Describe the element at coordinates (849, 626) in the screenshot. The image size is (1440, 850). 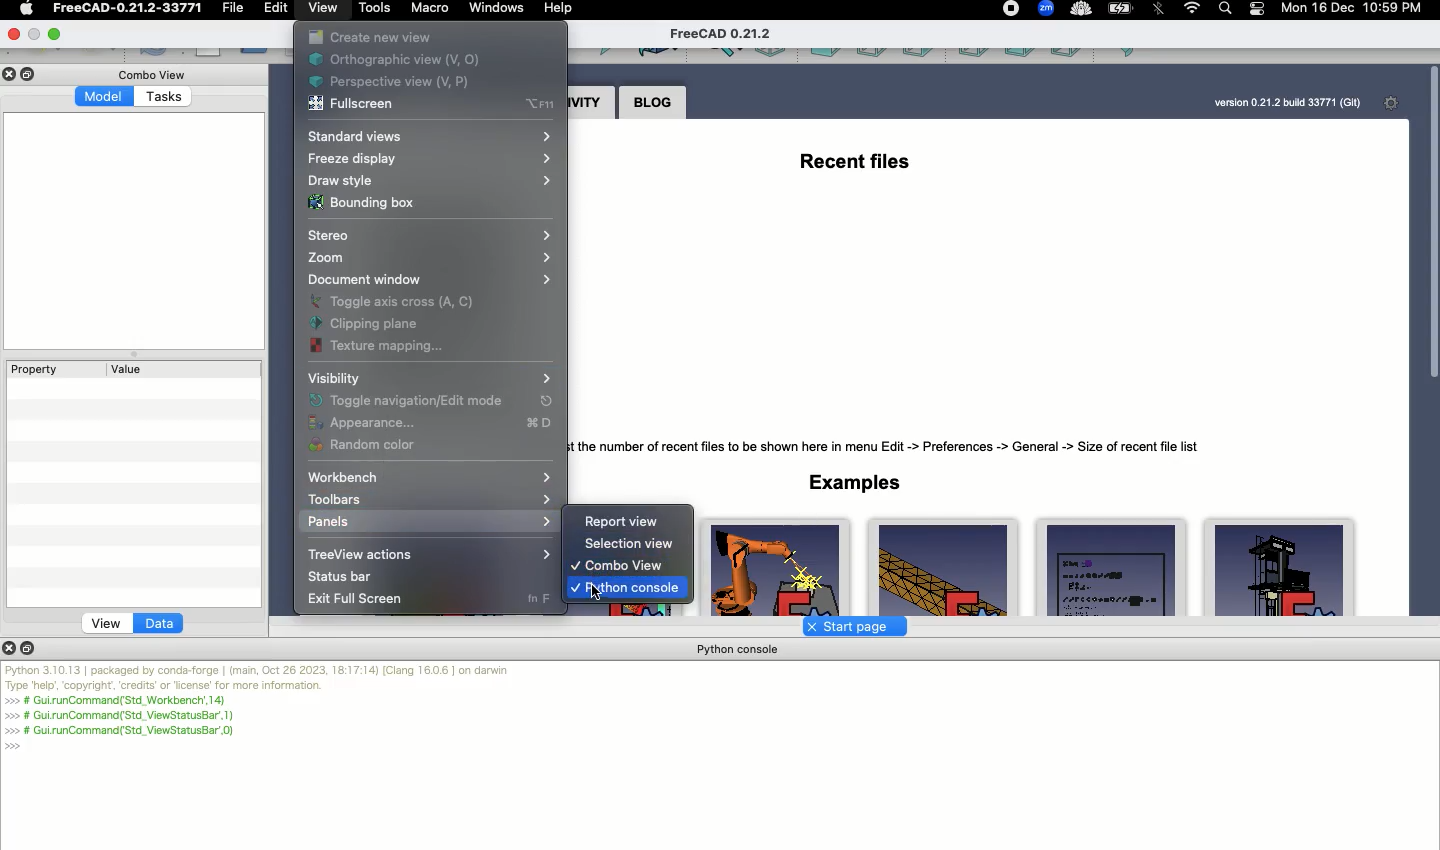
I see `Start page` at that location.